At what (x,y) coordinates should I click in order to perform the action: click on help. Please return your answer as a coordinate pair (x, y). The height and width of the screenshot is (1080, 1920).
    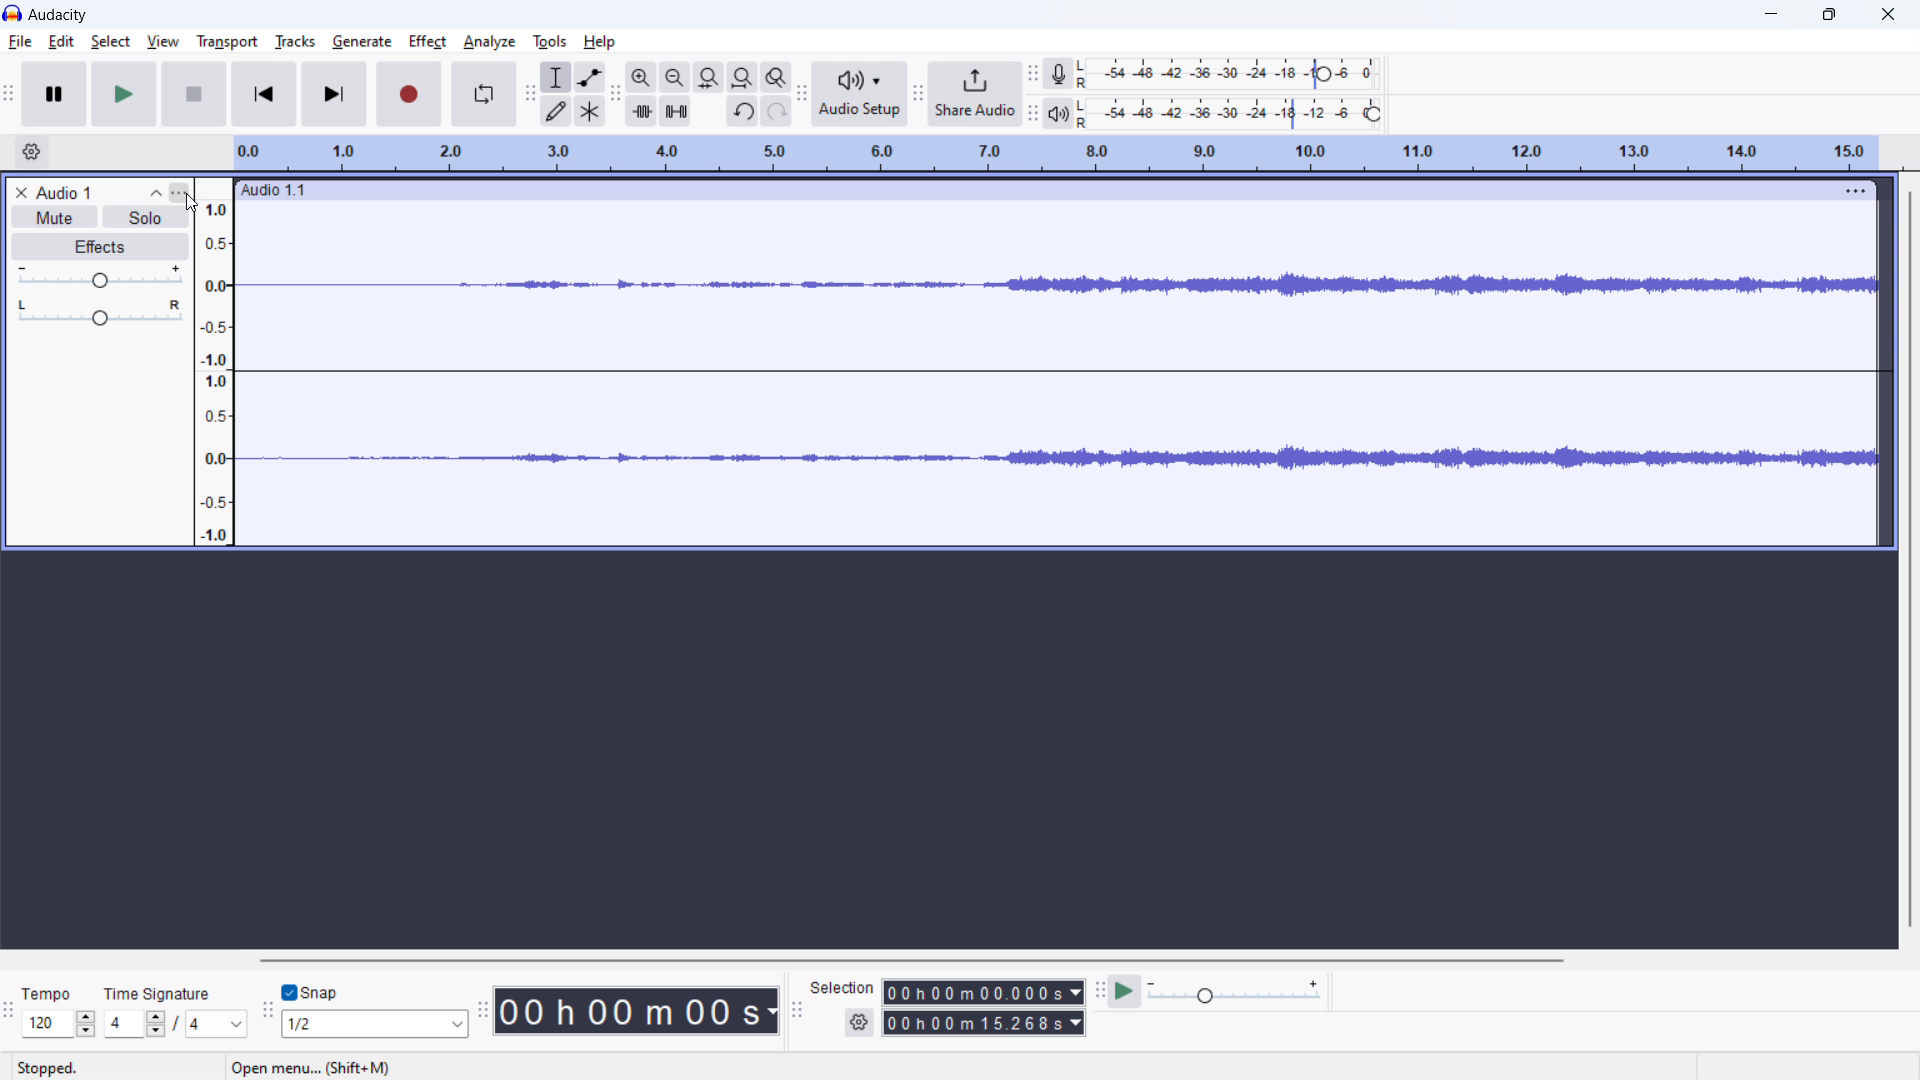
    Looking at the image, I should click on (600, 41).